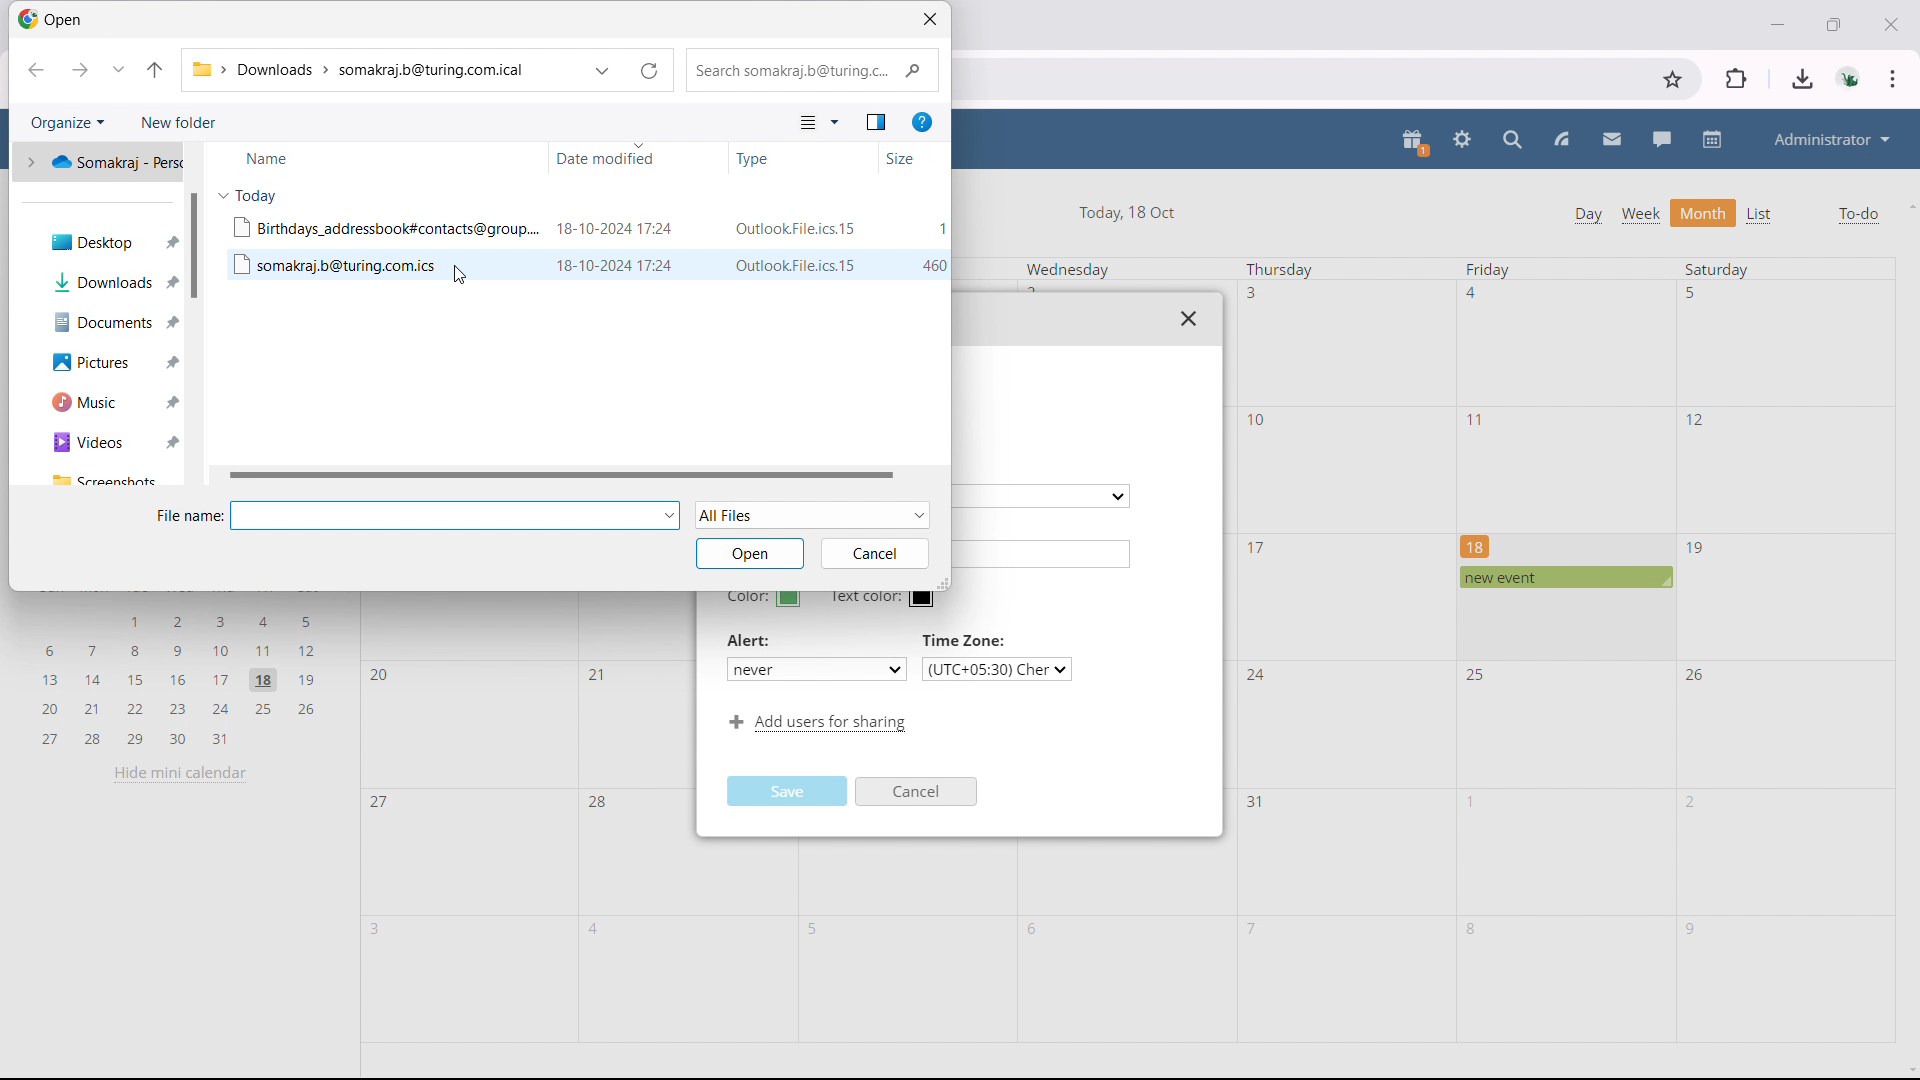 The width and height of the screenshot is (1920, 1080). What do you see at coordinates (798, 265) in the screenshot?
I see `OutlookFile.ics.15` at bounding box center [798, 265].